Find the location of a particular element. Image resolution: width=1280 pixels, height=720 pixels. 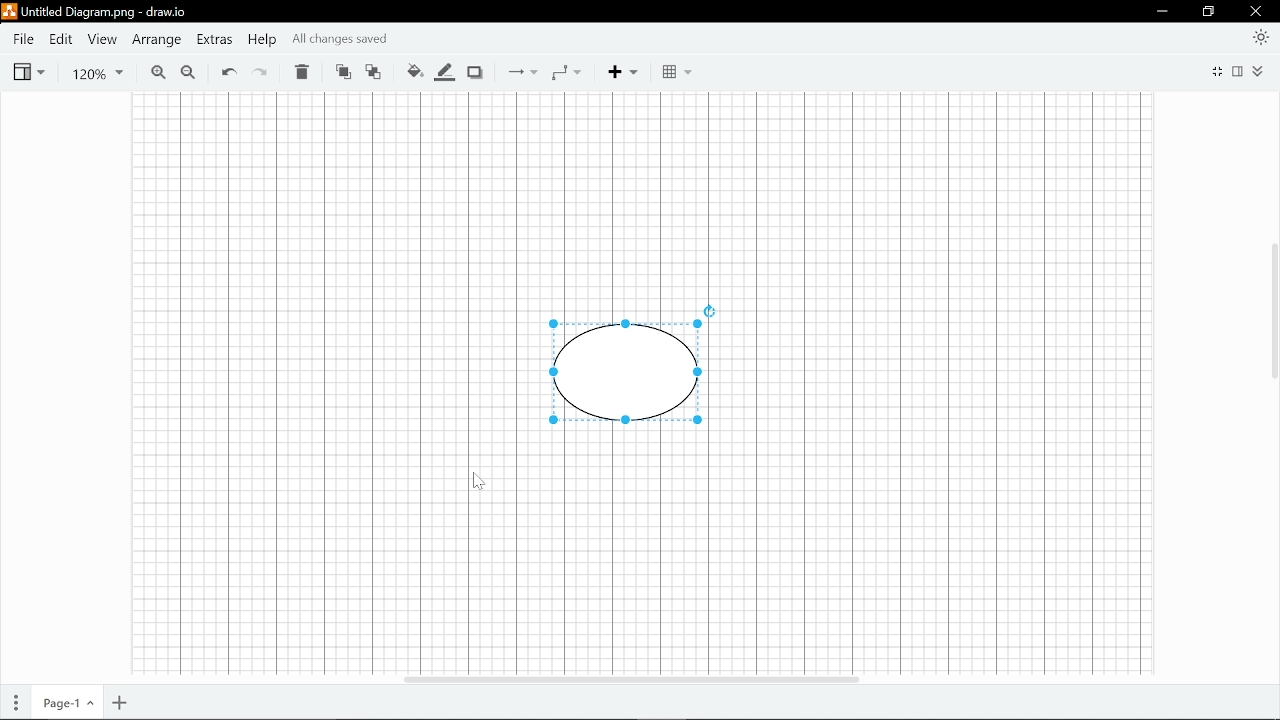

Full screen is located at coordinates (1216, 71).